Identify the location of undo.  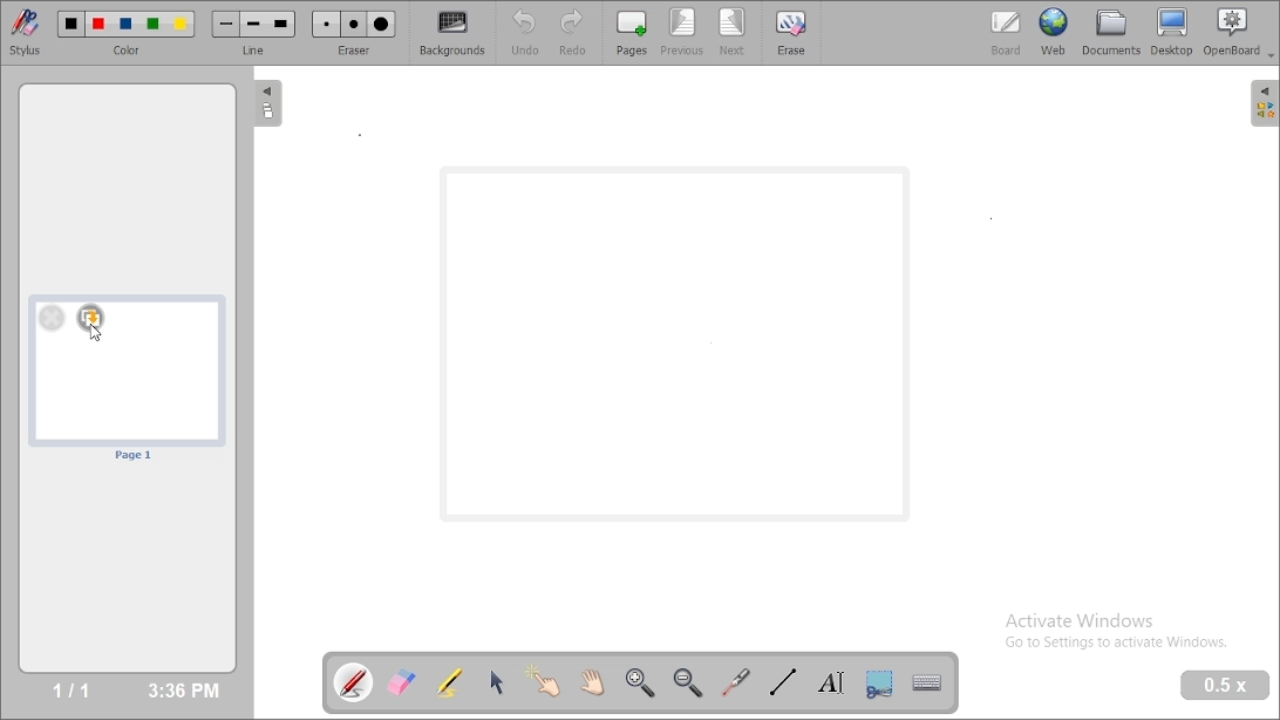
(524, 32).